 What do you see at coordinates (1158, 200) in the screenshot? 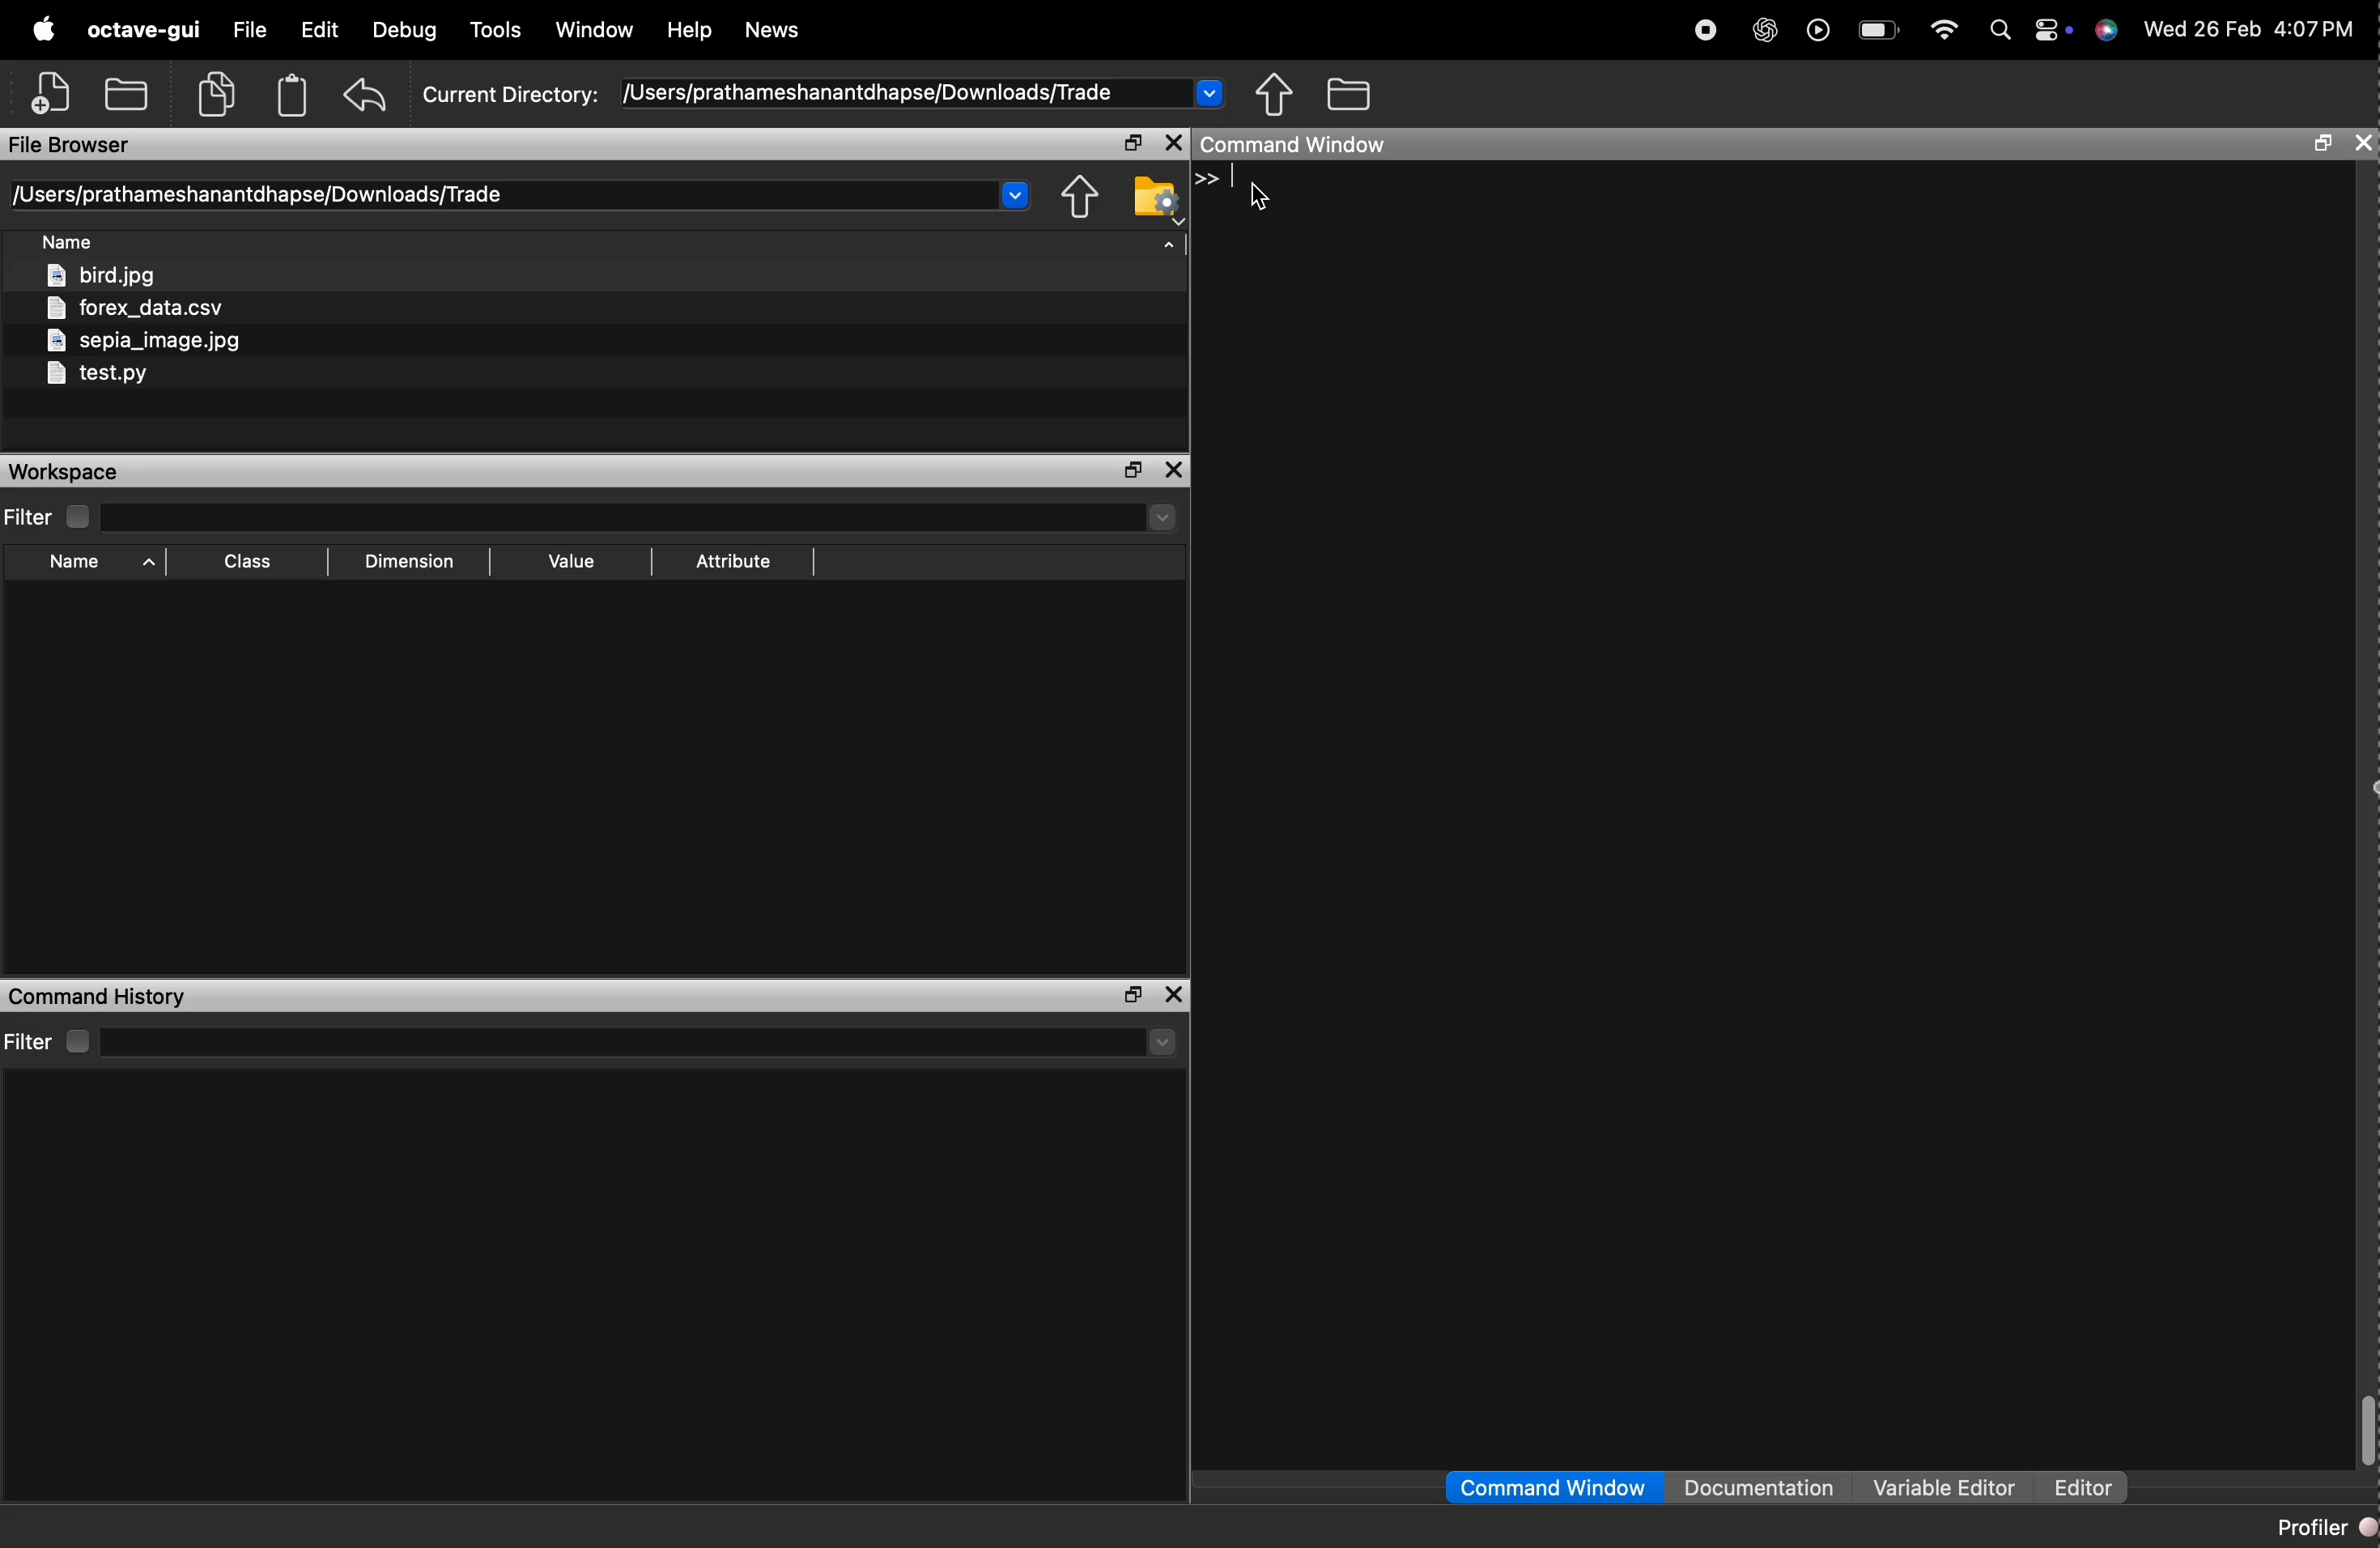
I see `folder settings` at bounding box center [1158, 200].